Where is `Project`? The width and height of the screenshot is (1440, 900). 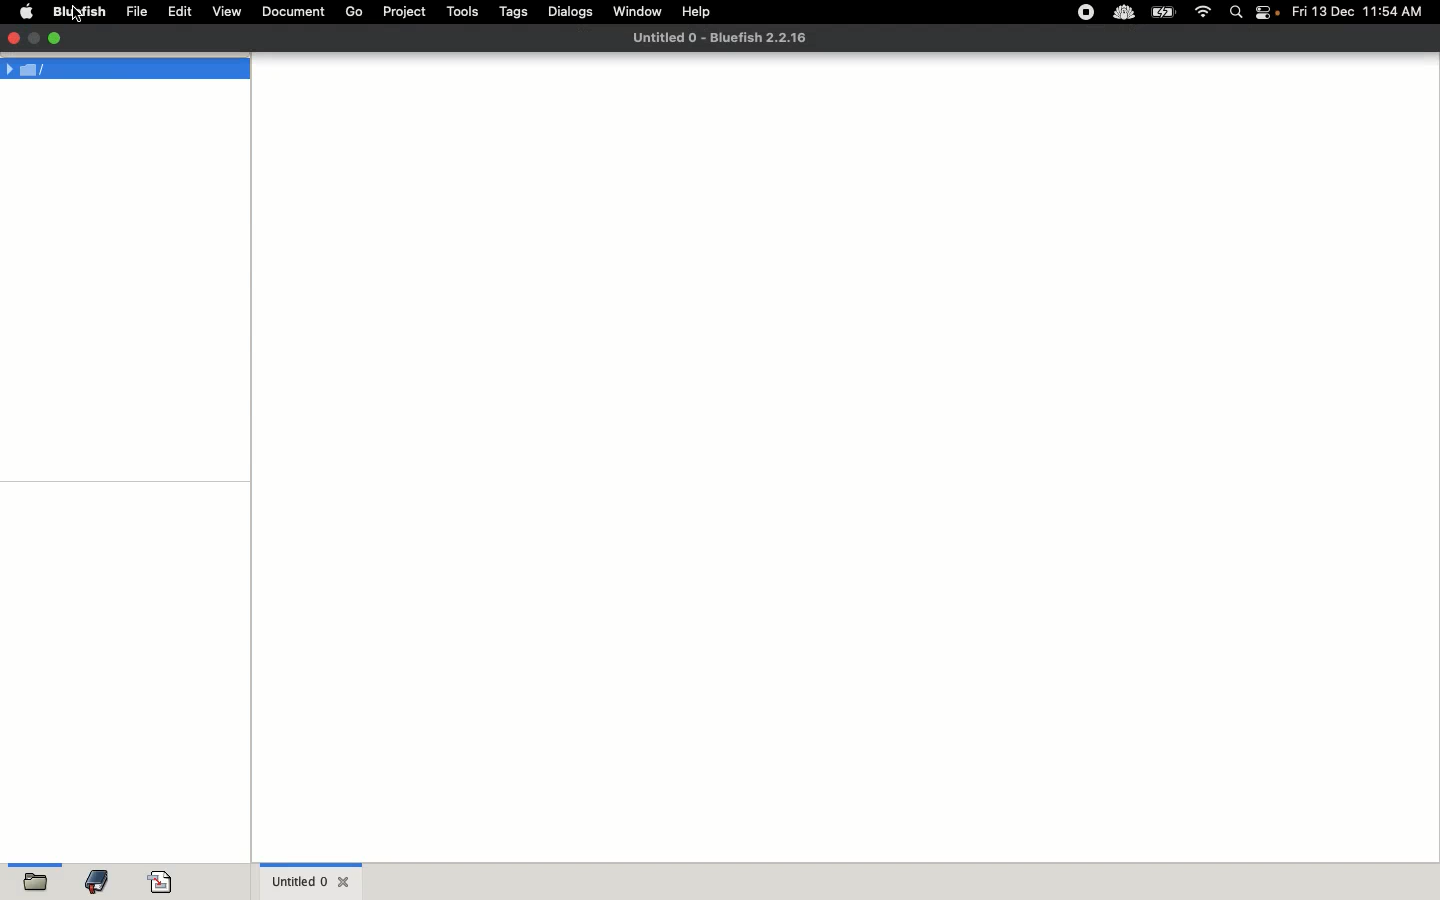 Project is located at coordinates (403, 12).